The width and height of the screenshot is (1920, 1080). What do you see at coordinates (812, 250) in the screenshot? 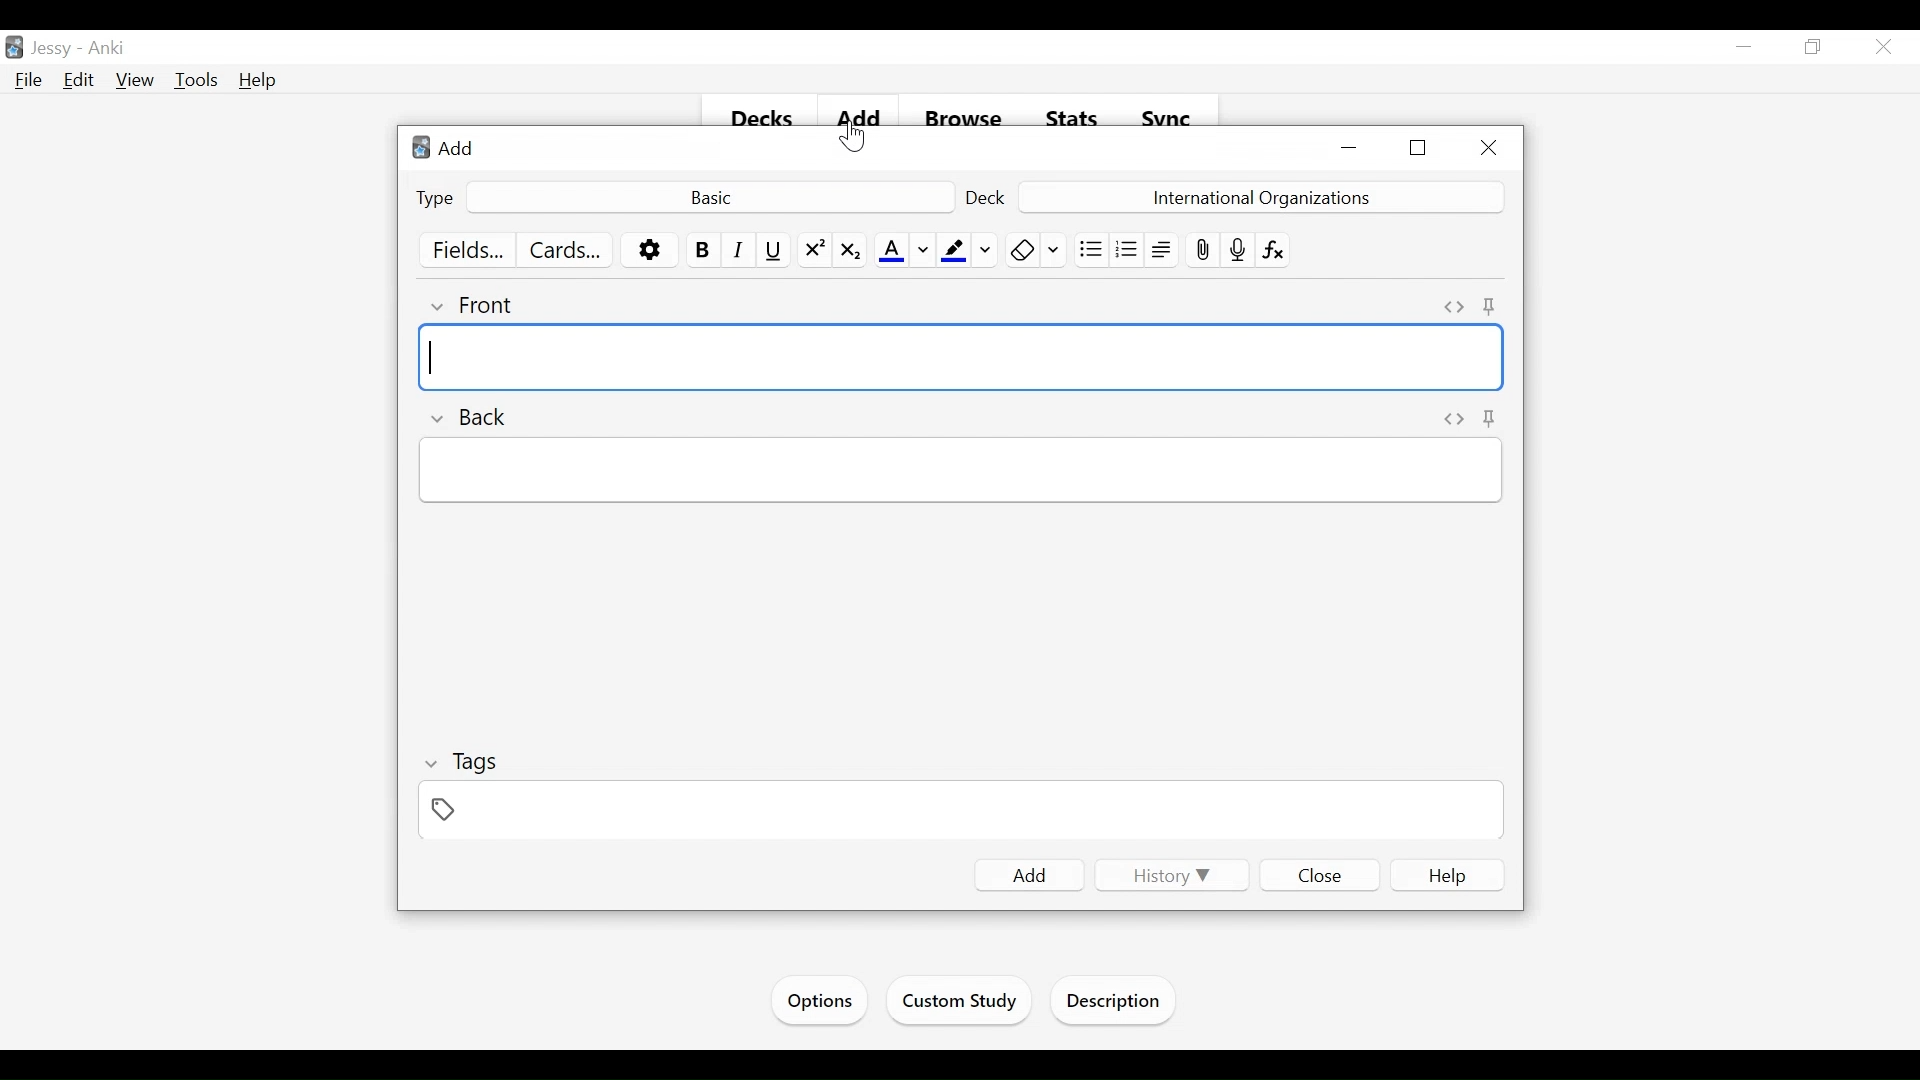
I see `Superscript` at bounding box center [812, 250].